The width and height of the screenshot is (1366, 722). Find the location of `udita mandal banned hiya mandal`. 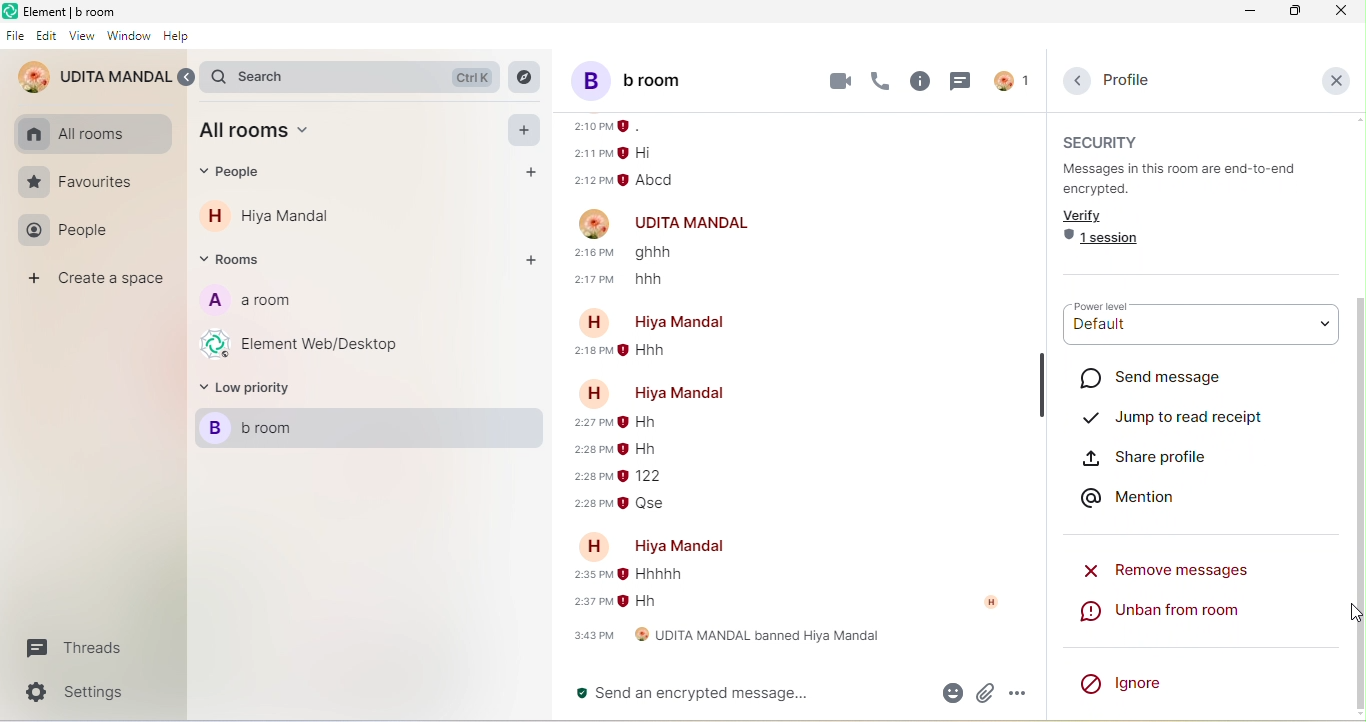

udita mandal banned hiya mandal is located at coordinates (725, 639).